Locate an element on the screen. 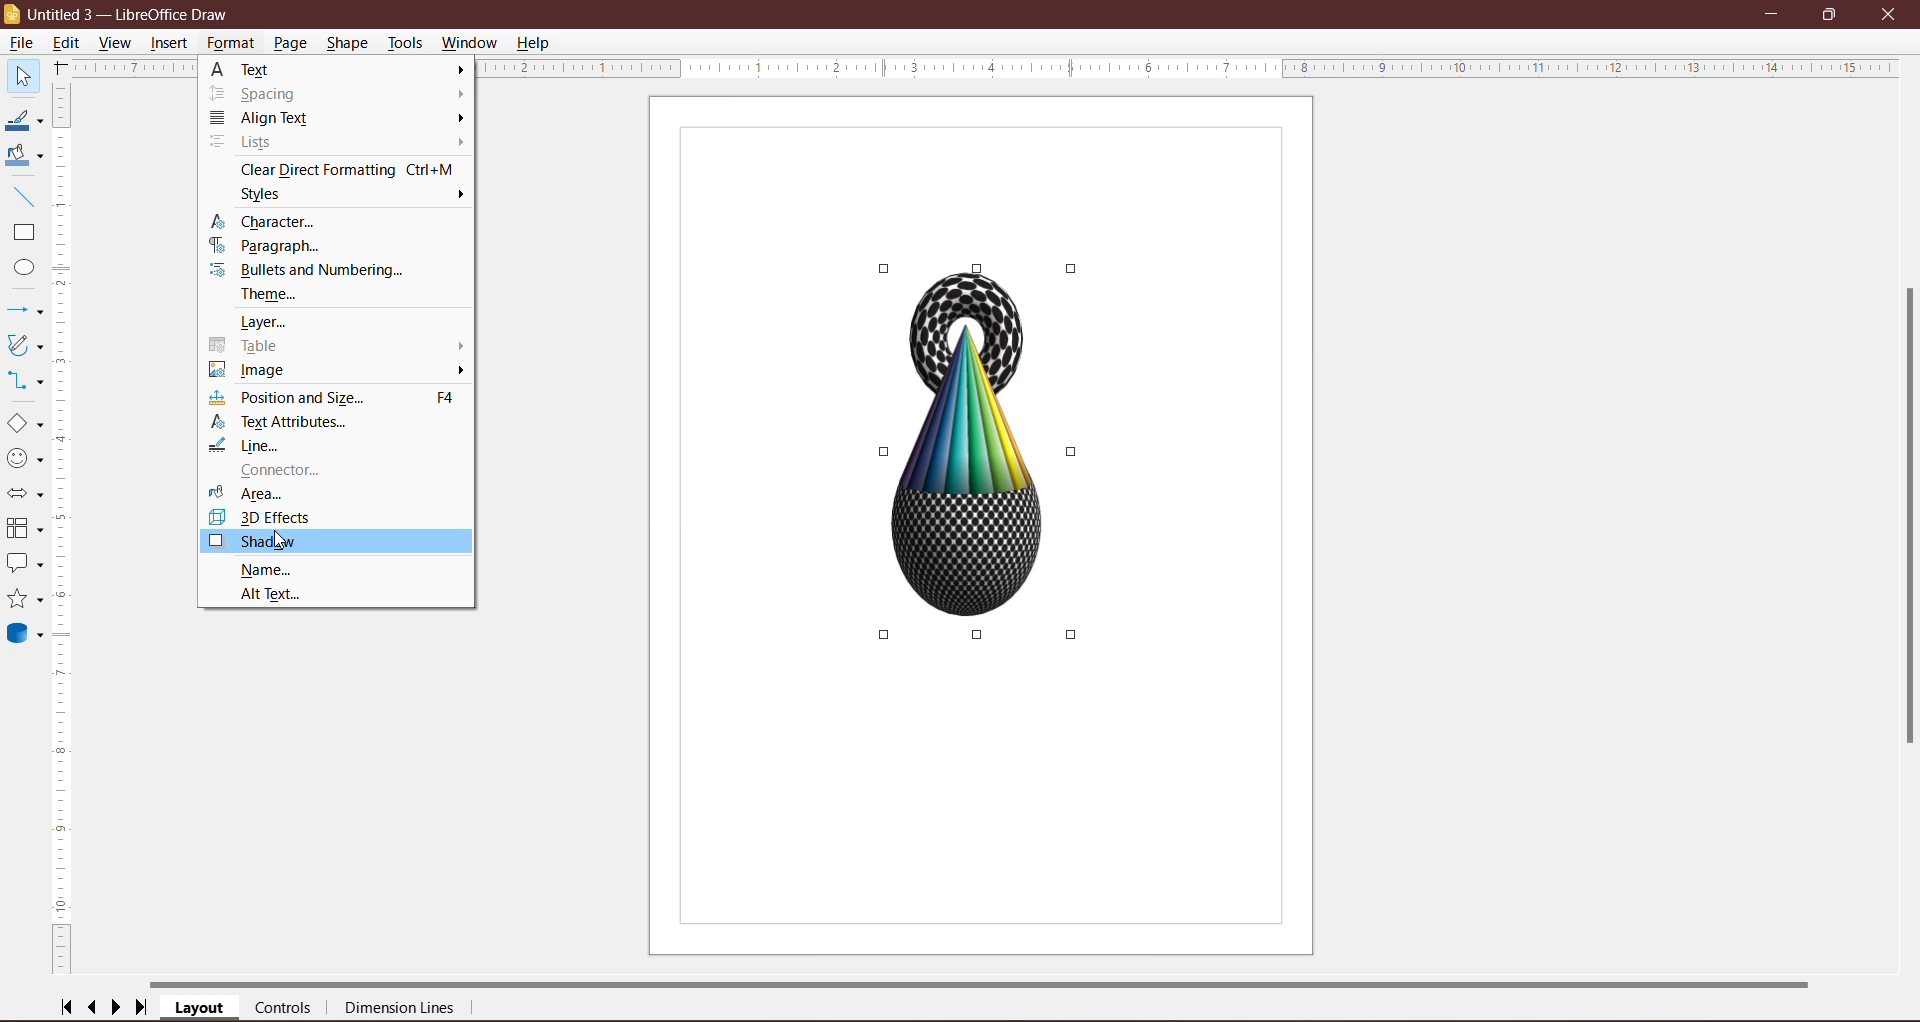  Shape is located at coordinates (347, 43).